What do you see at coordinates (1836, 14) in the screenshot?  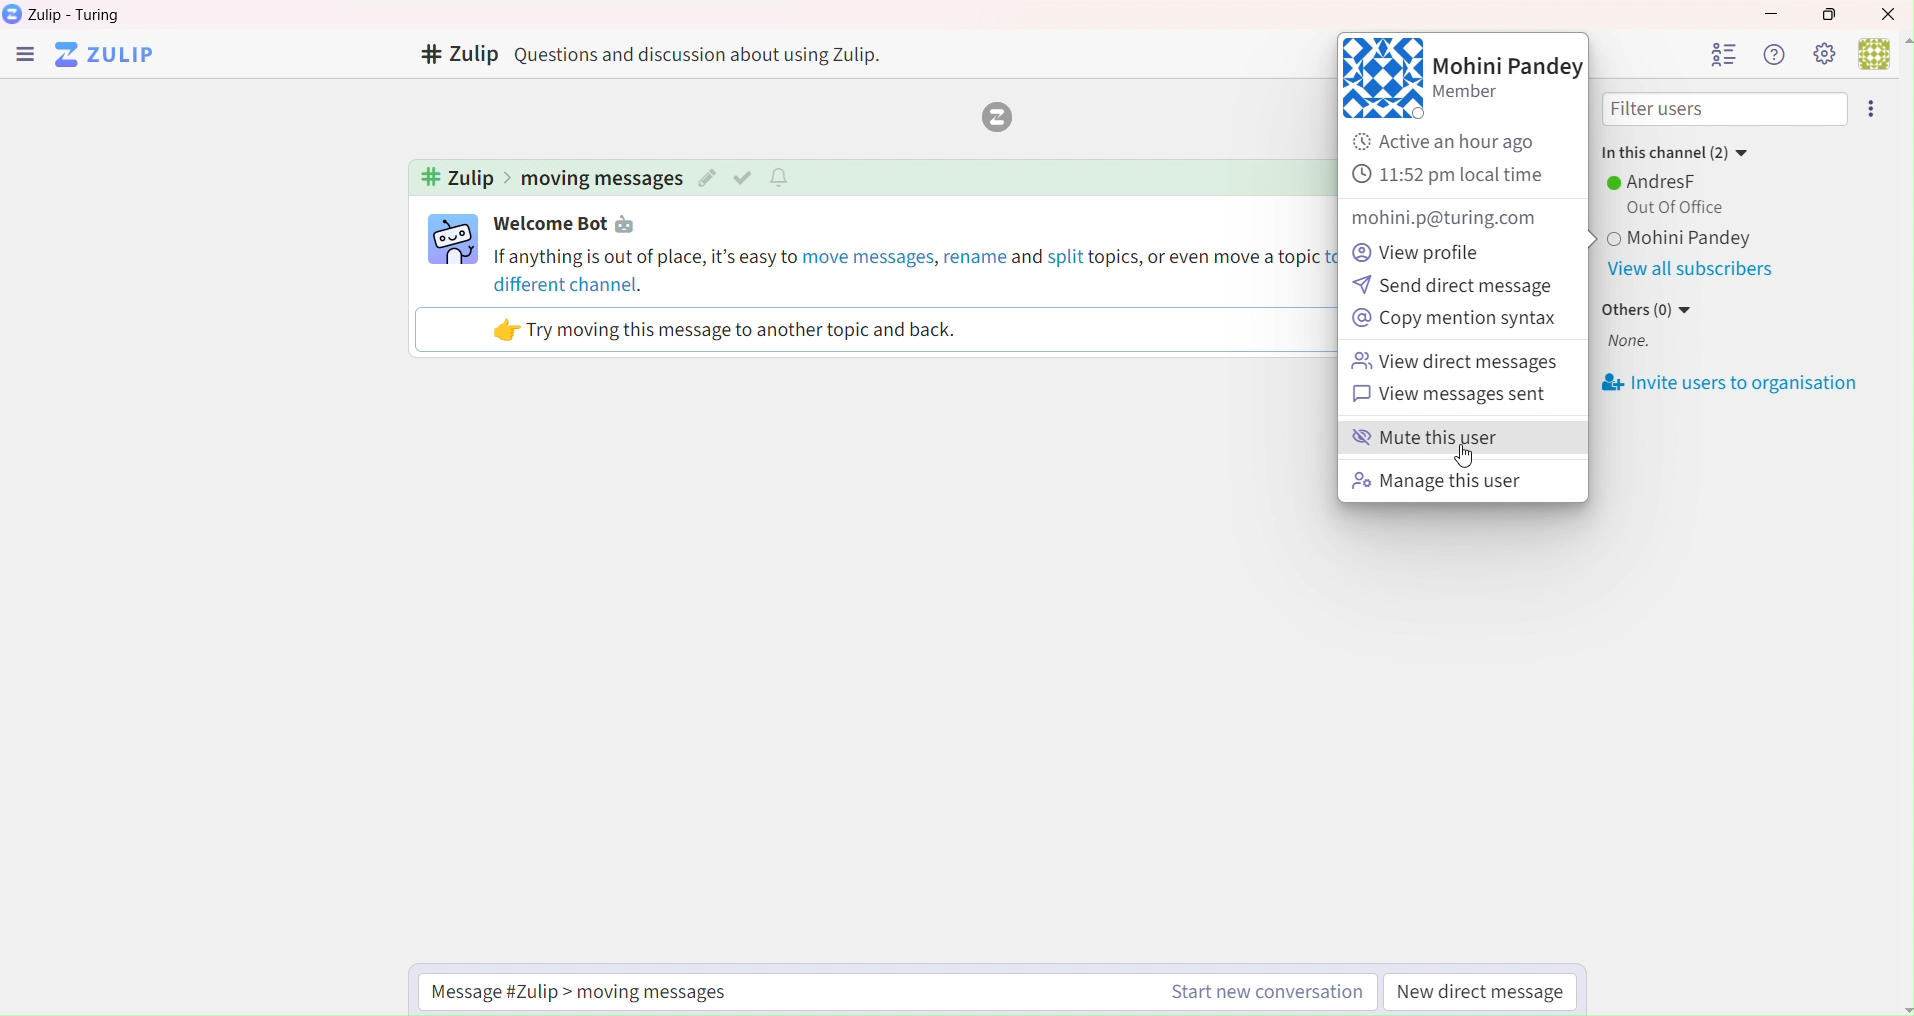 I see `Box` at bounding box center [1836, 14].